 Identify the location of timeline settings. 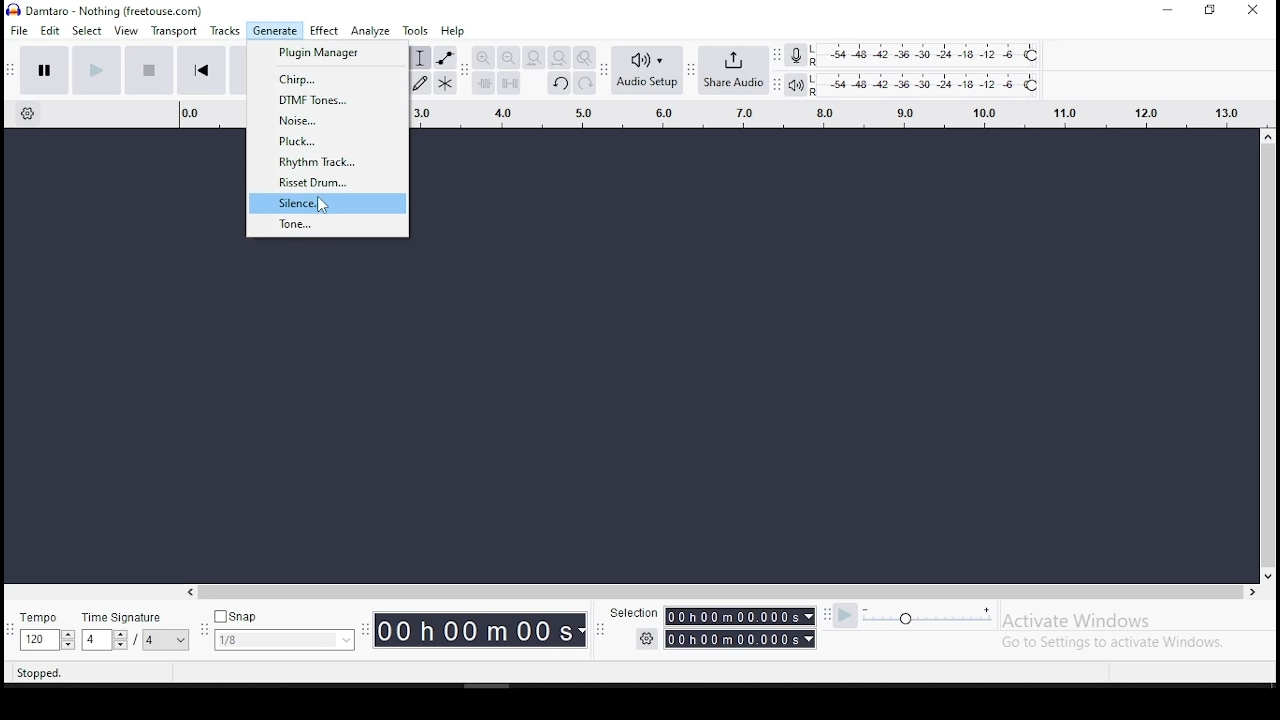
(31, 114).